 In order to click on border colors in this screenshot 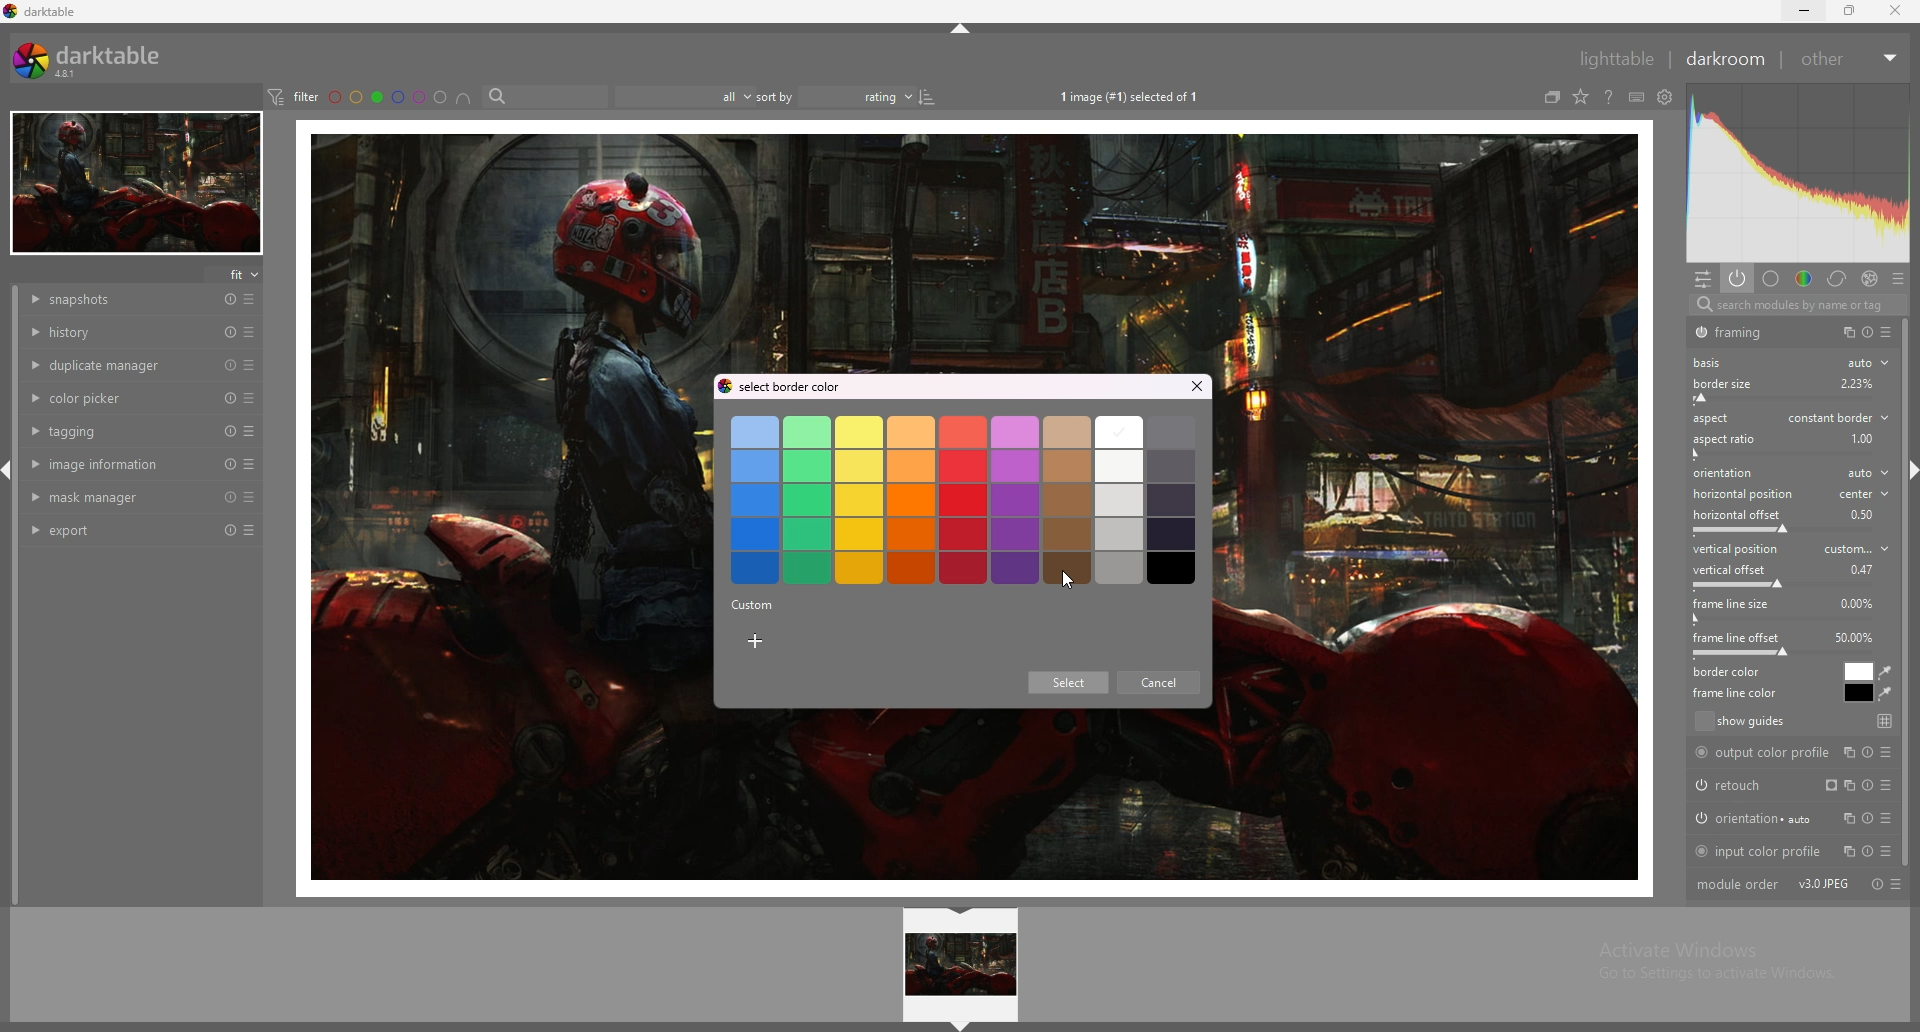, I will do `click(965, 499)`.